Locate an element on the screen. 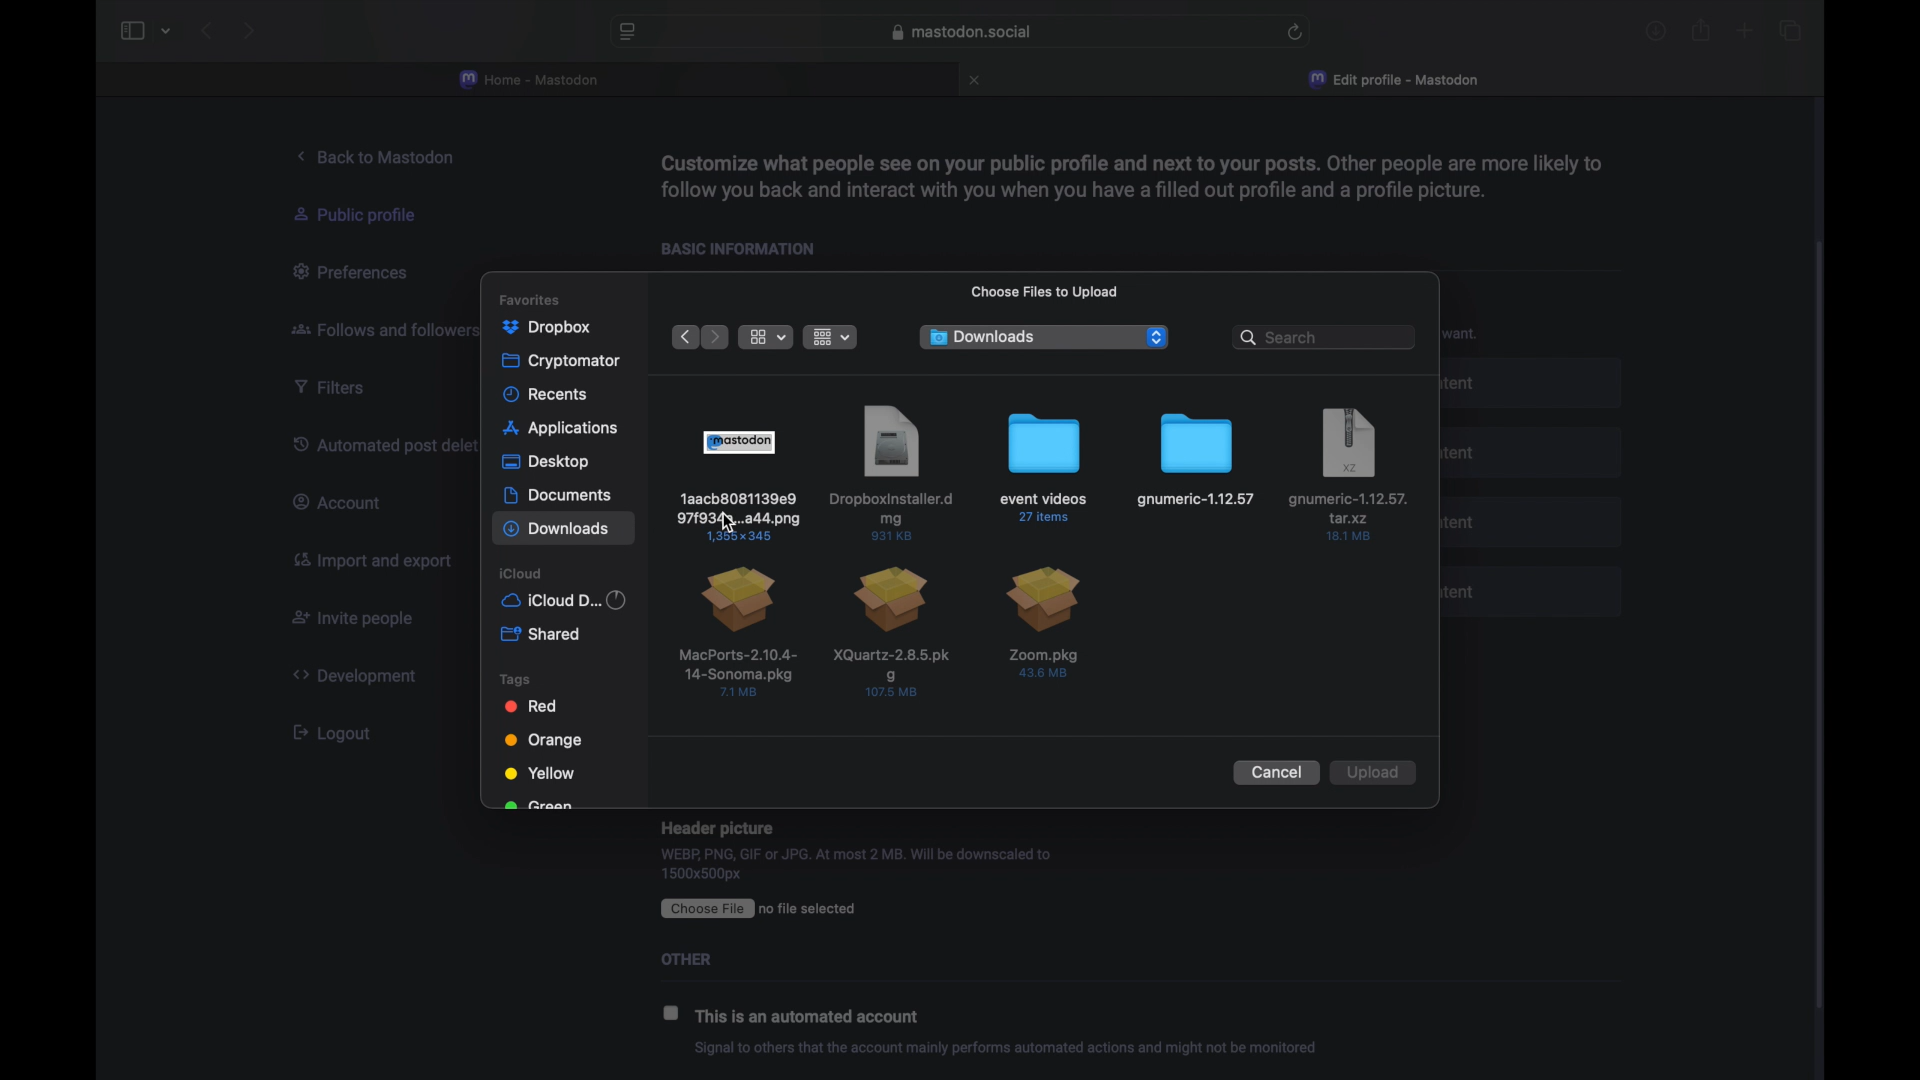 Image resolution: width=1920 pixels, height=1080 pixels. dropdown is located at coordinates (1156, 337).